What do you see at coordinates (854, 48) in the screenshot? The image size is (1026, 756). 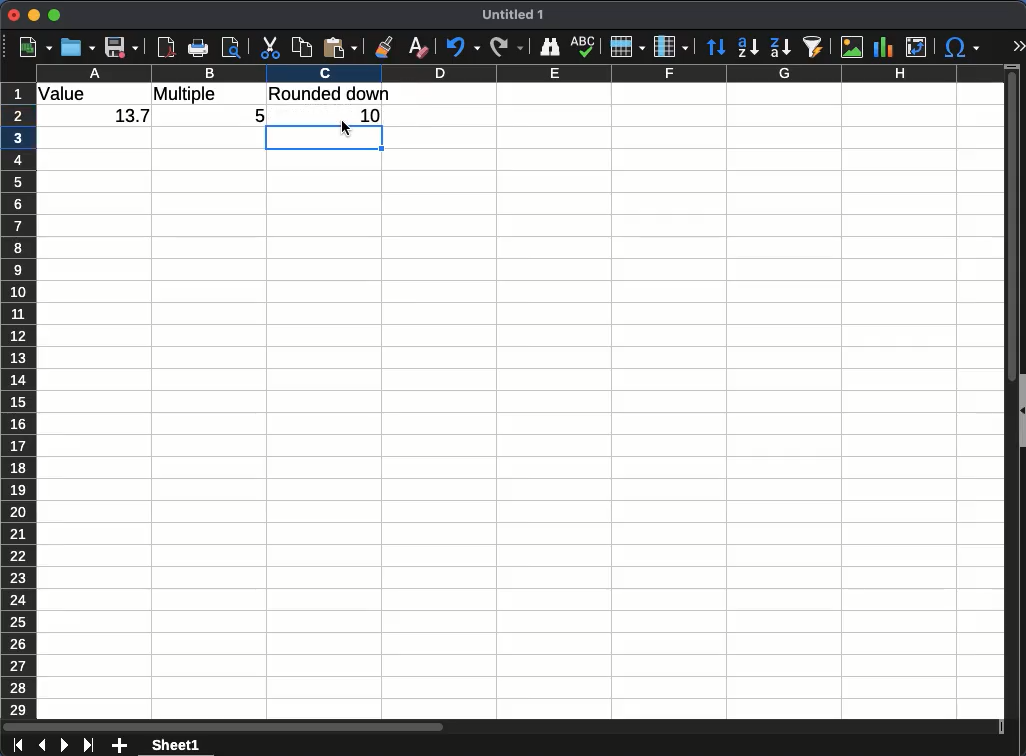 I see `image` at bounding box center [854, 48].